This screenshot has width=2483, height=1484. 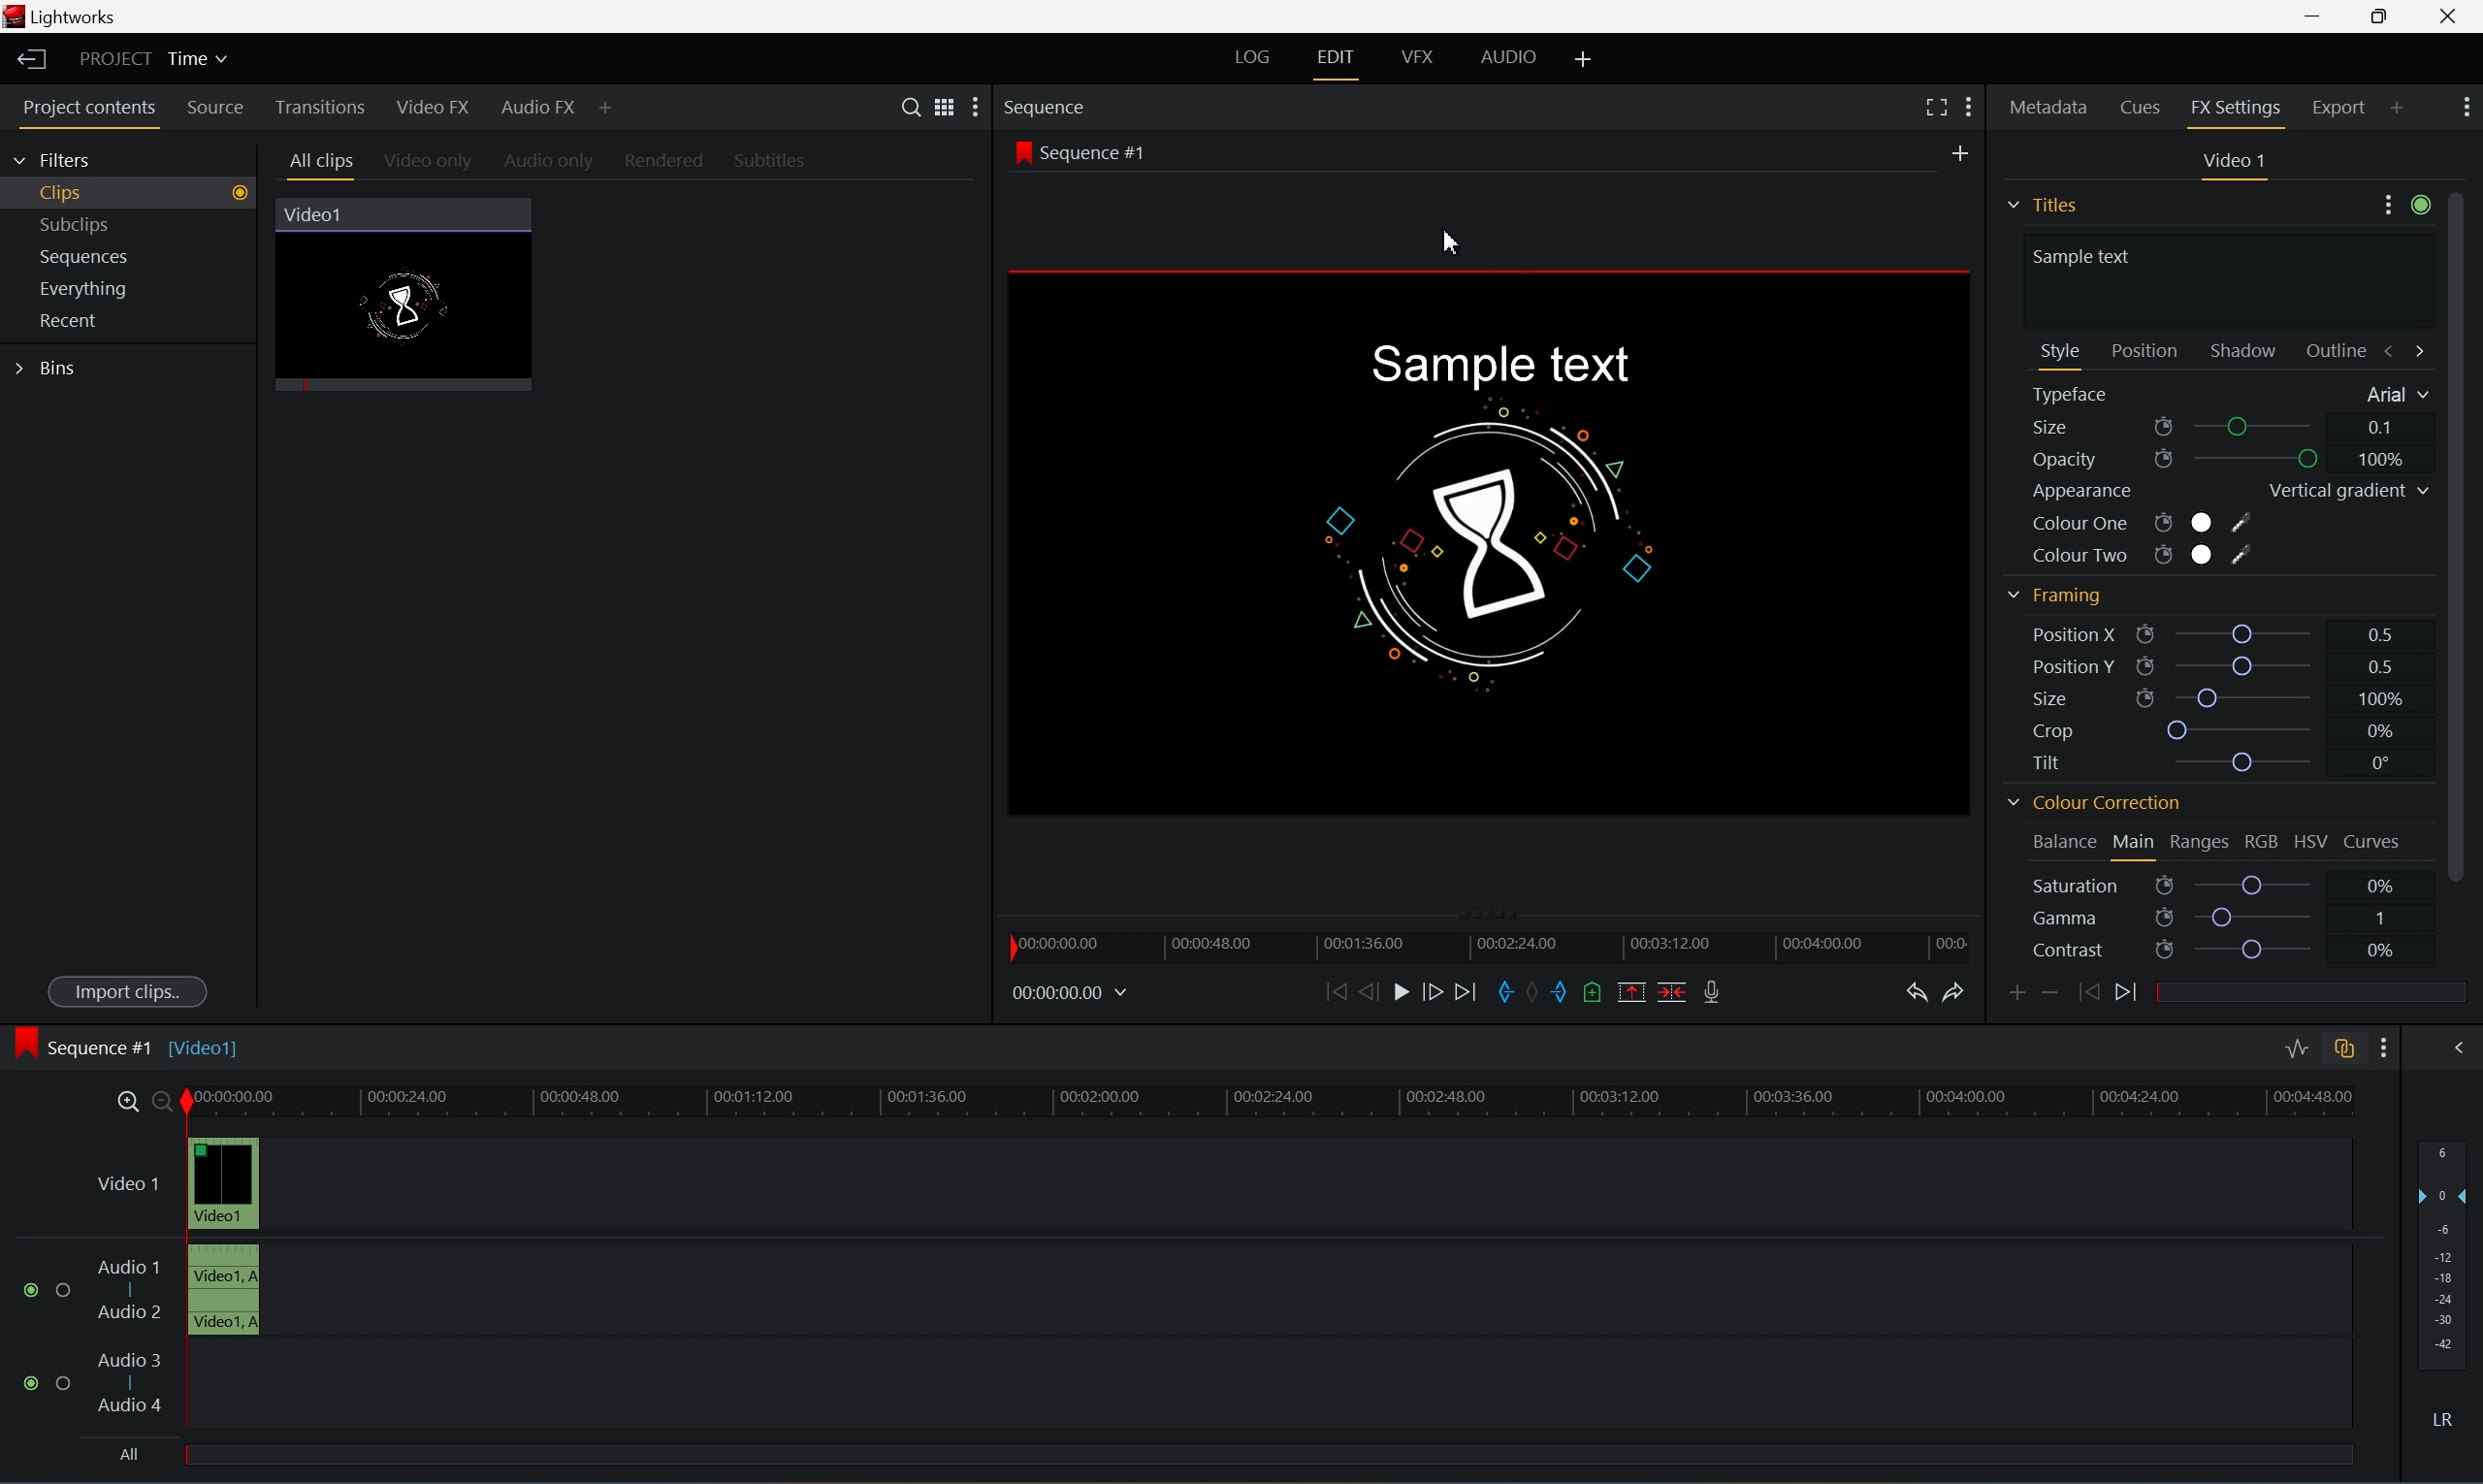 What do you see at coordinates (2061, 350) in the screenshot?
I see `style` at bounding box center [2061, 350].